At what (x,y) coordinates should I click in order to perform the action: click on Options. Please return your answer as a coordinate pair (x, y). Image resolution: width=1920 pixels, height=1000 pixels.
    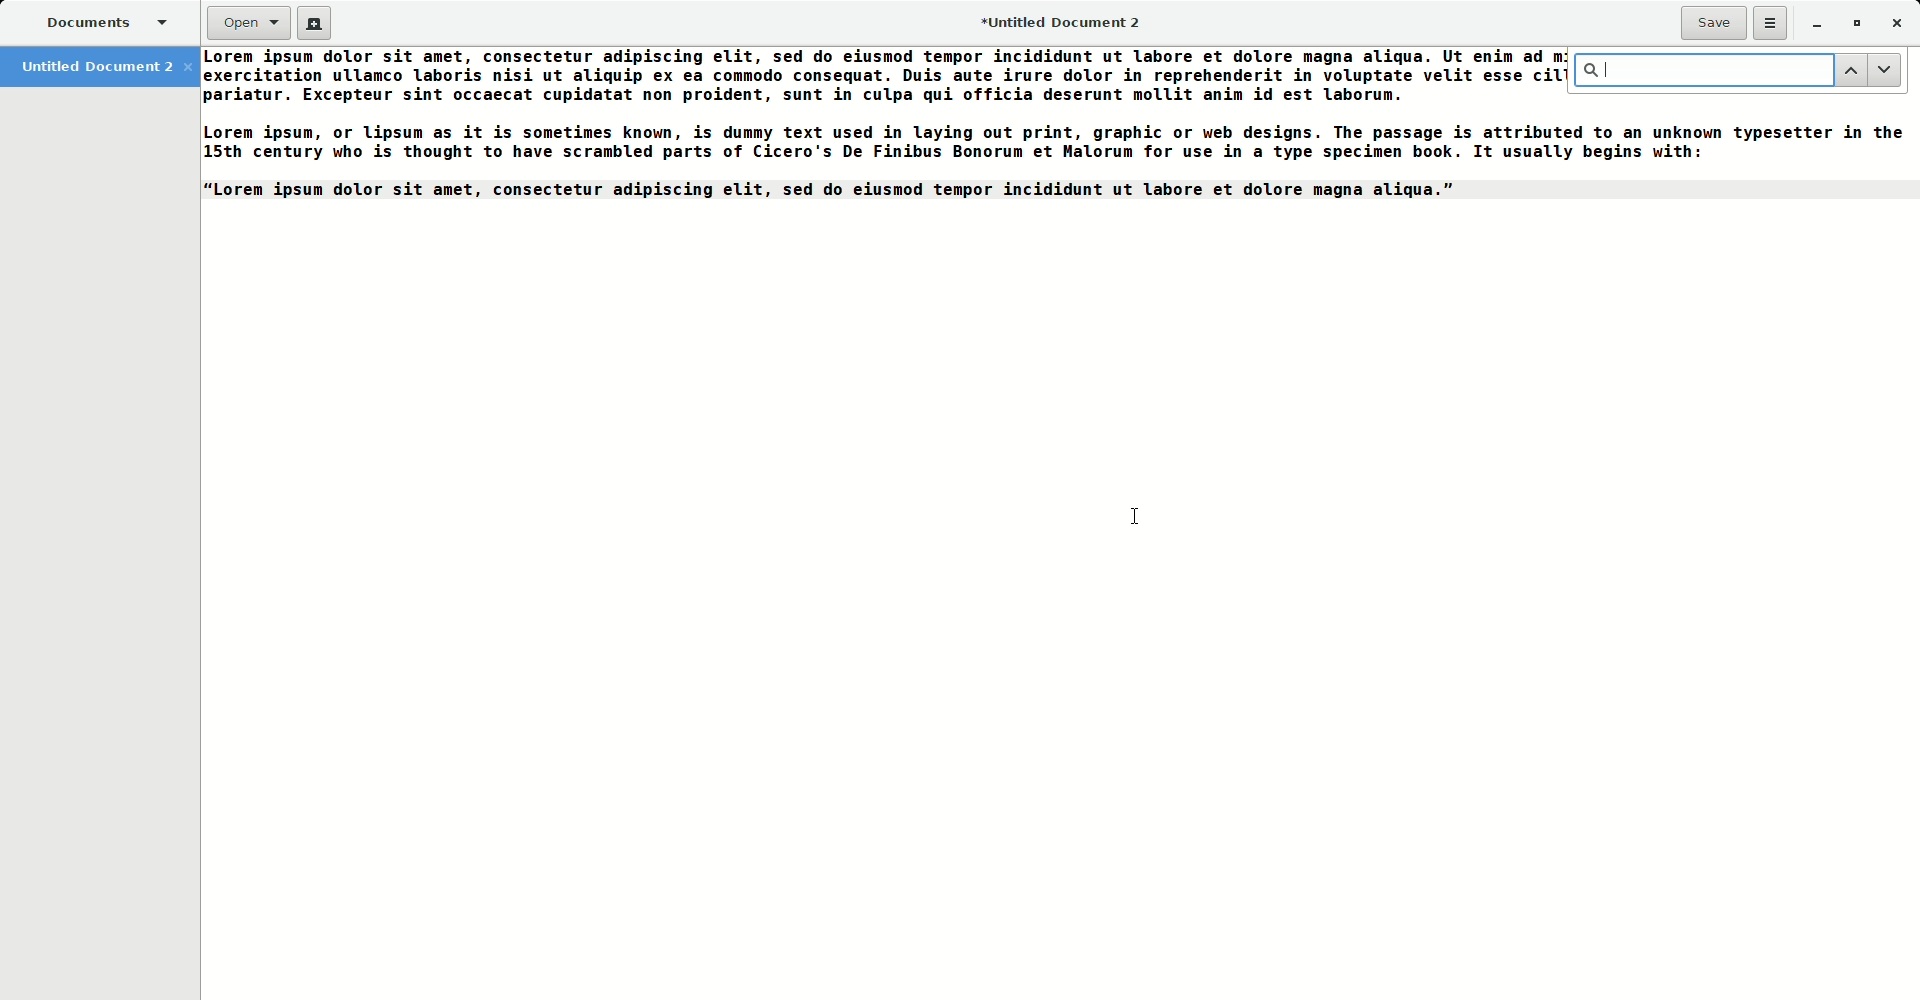
    Looking at the image, I should click on (1766, 23).